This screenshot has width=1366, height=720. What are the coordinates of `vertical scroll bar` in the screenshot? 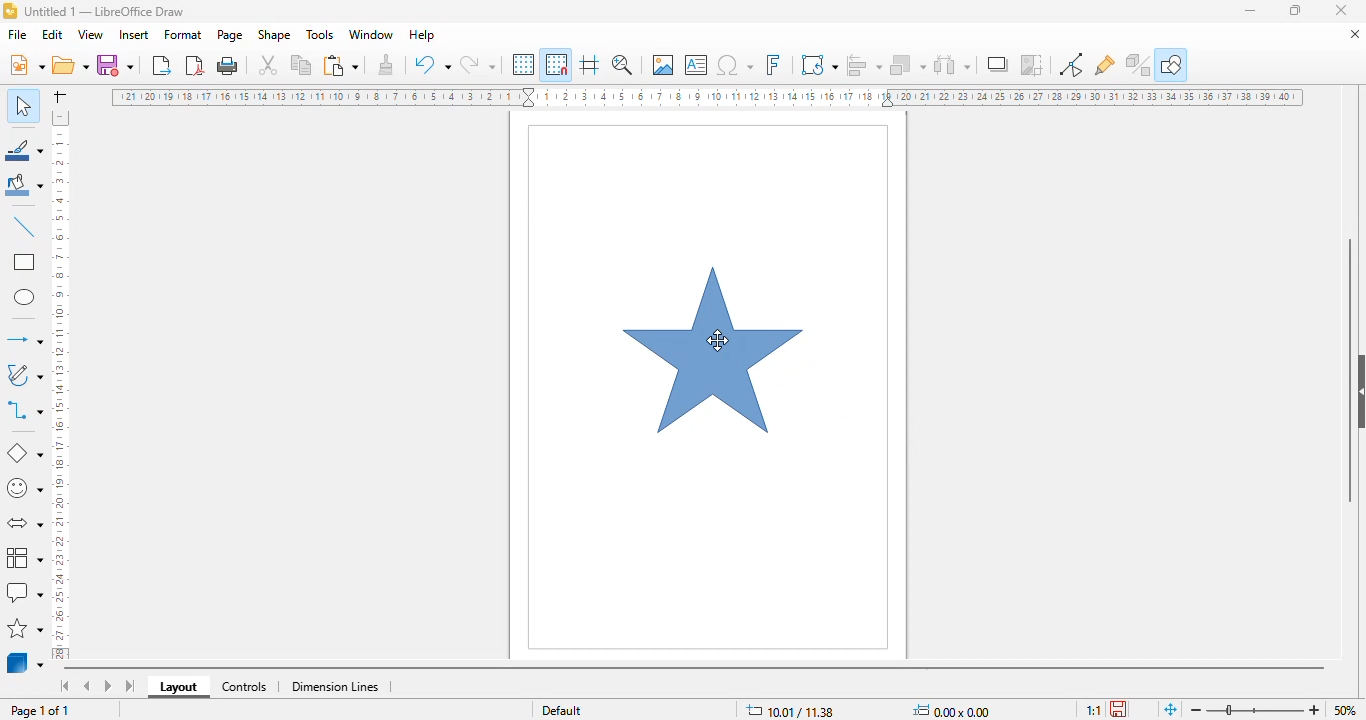 It's located at (1350, 369).